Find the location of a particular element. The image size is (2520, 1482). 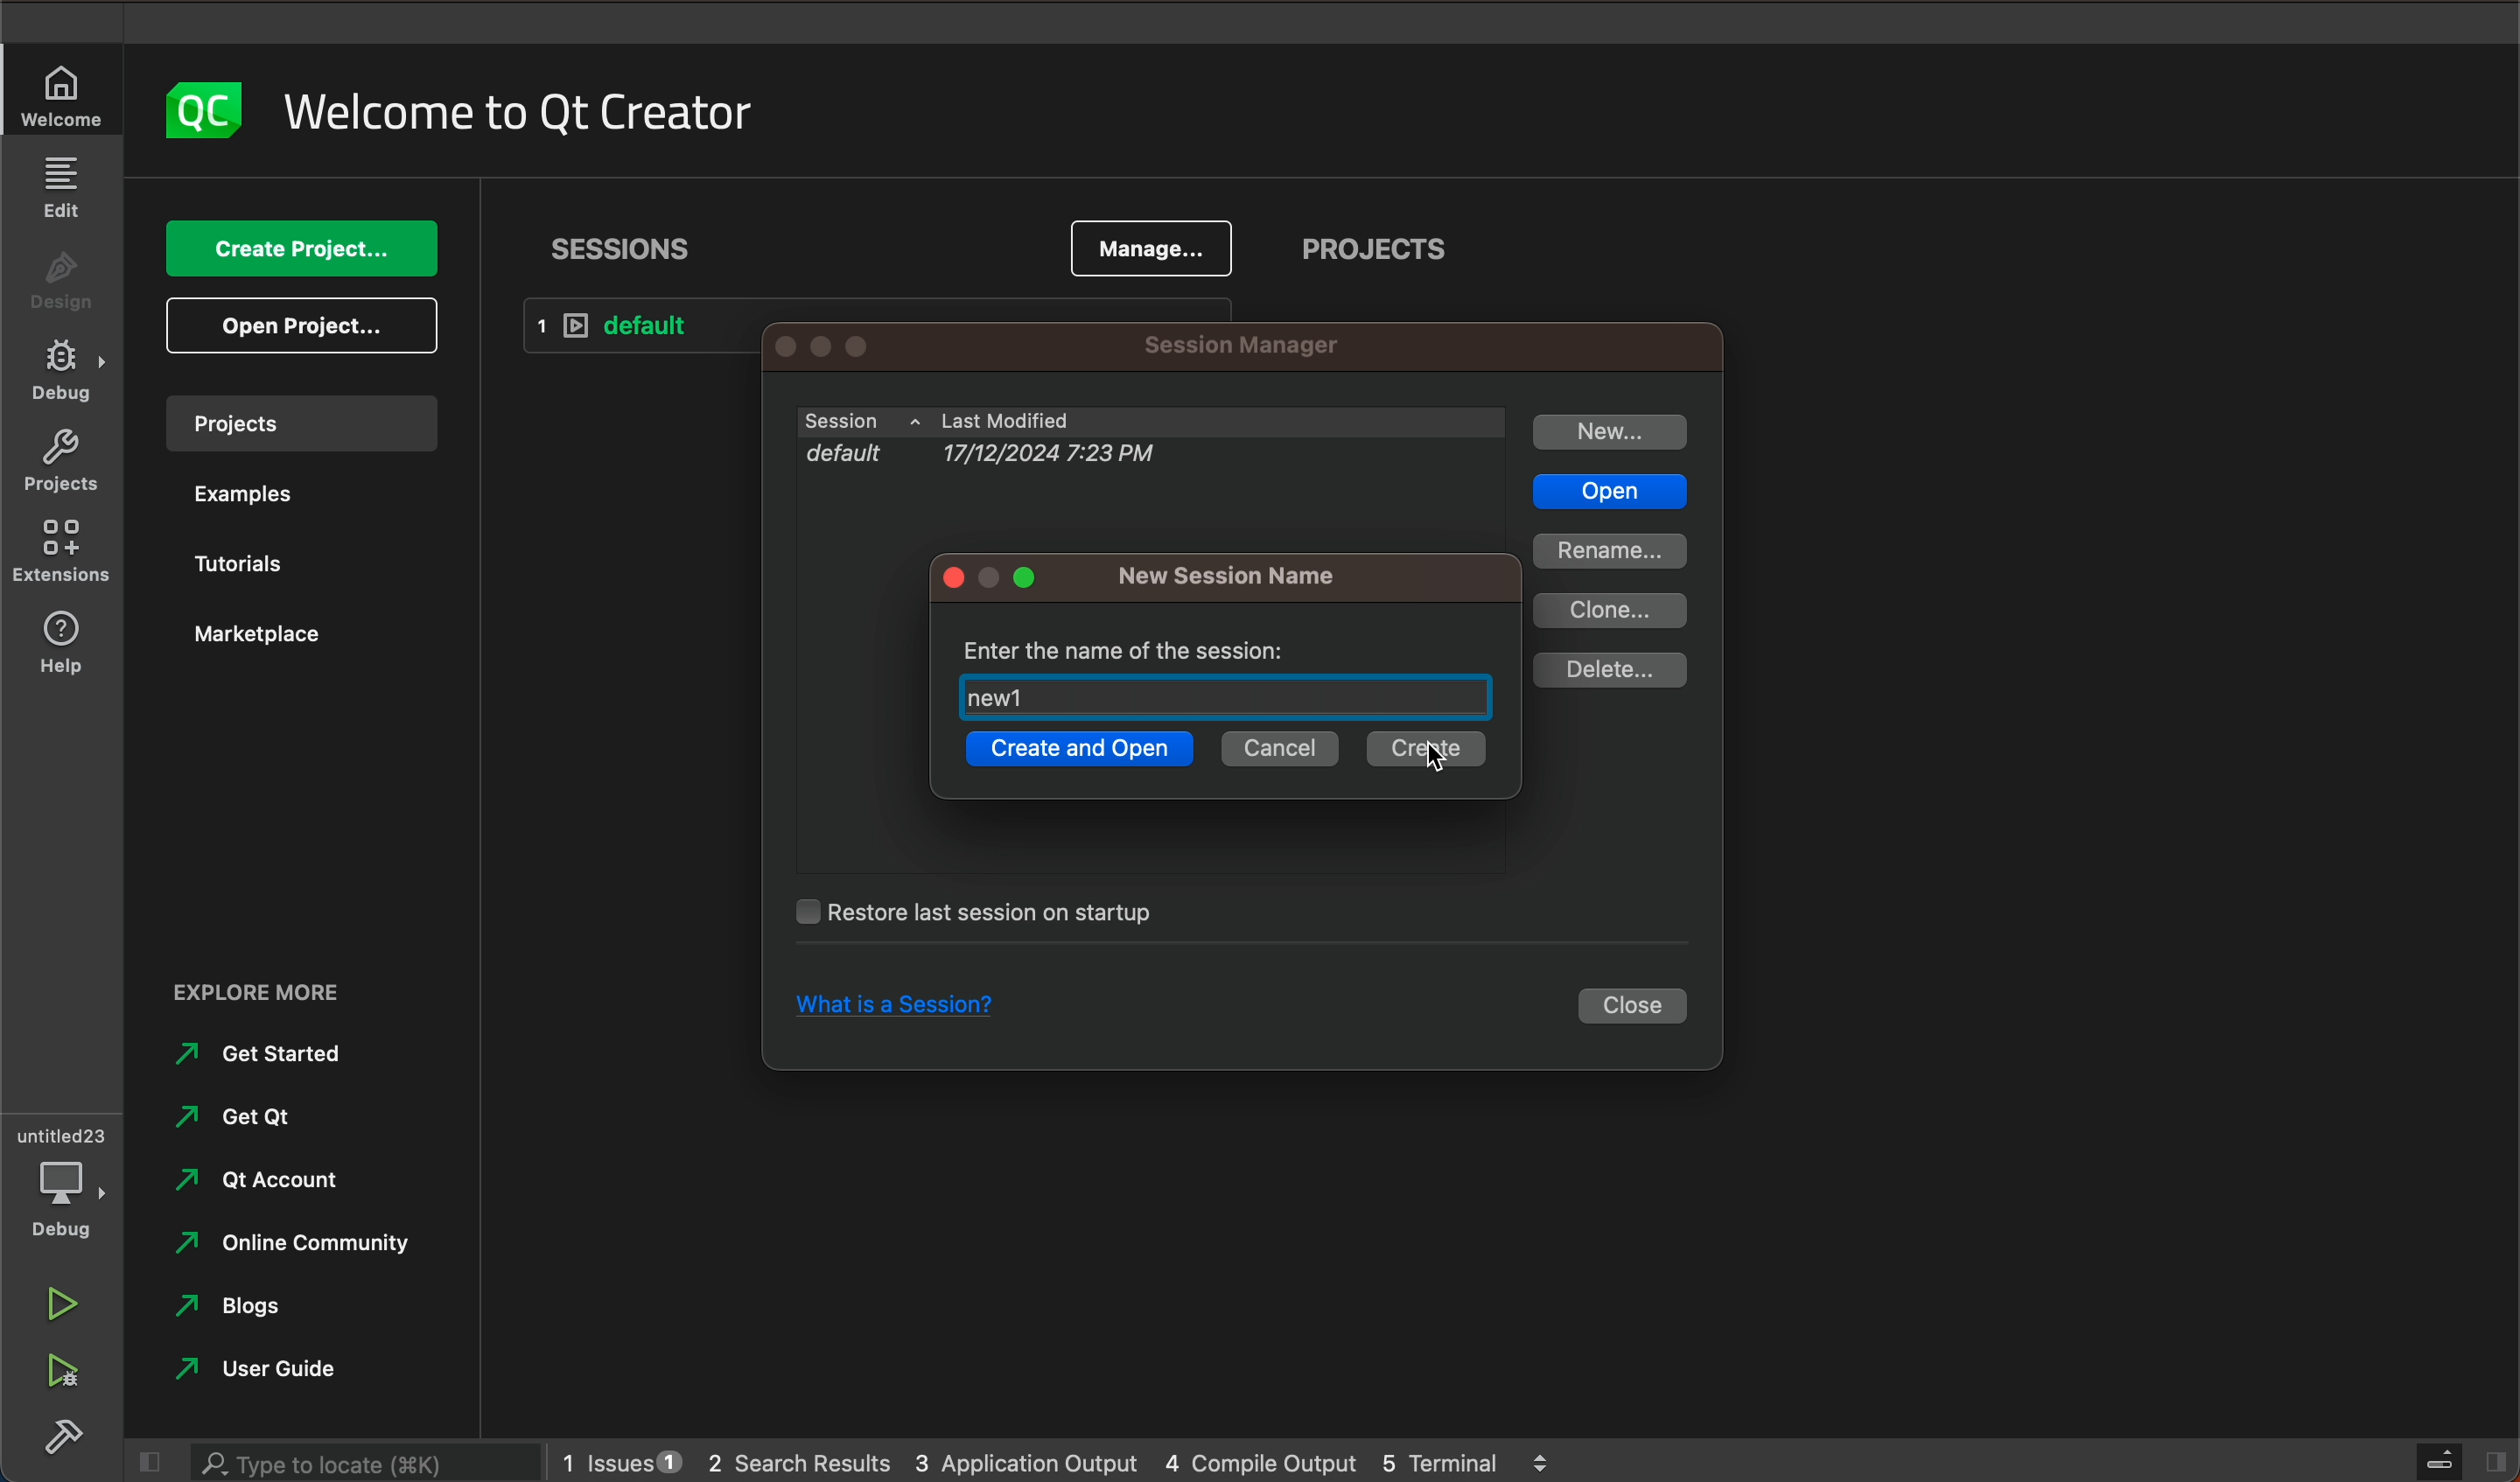

cursor is located at coordinates (1435, 759).